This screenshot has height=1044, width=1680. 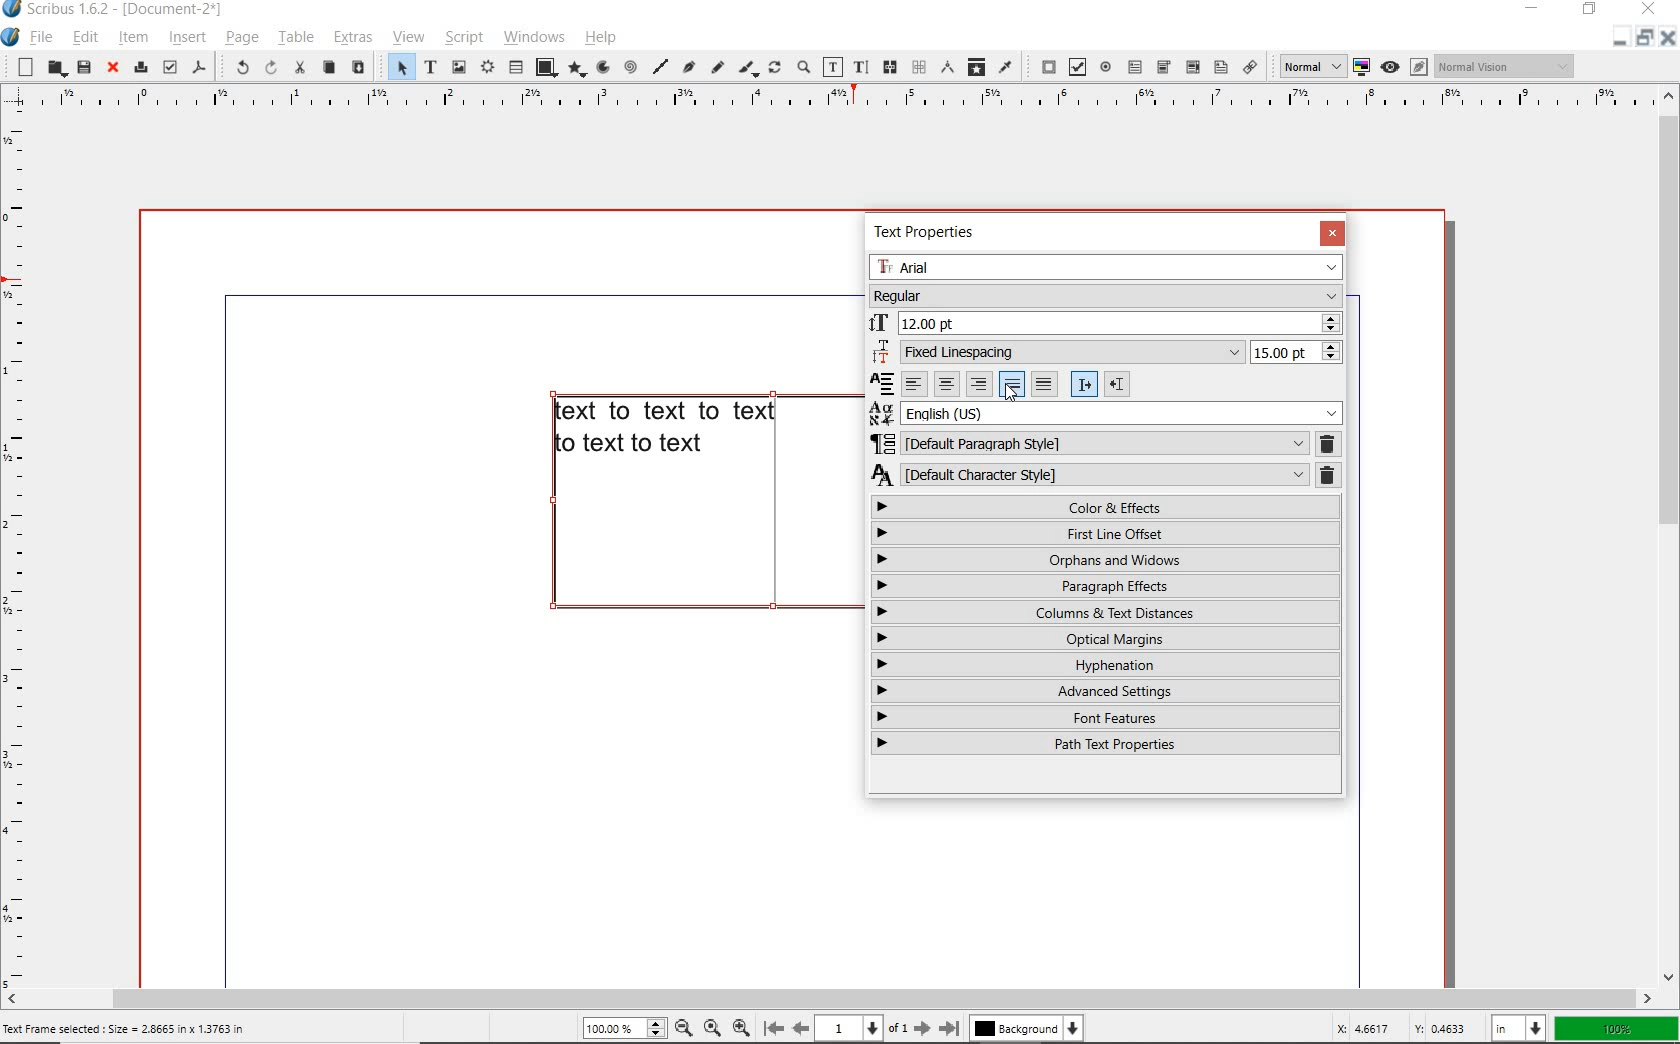 What do you see at coordinates (1108, 638) in the screenshot?
I see `OPTICAL MARGINS` at bounding box center [1108, 638].